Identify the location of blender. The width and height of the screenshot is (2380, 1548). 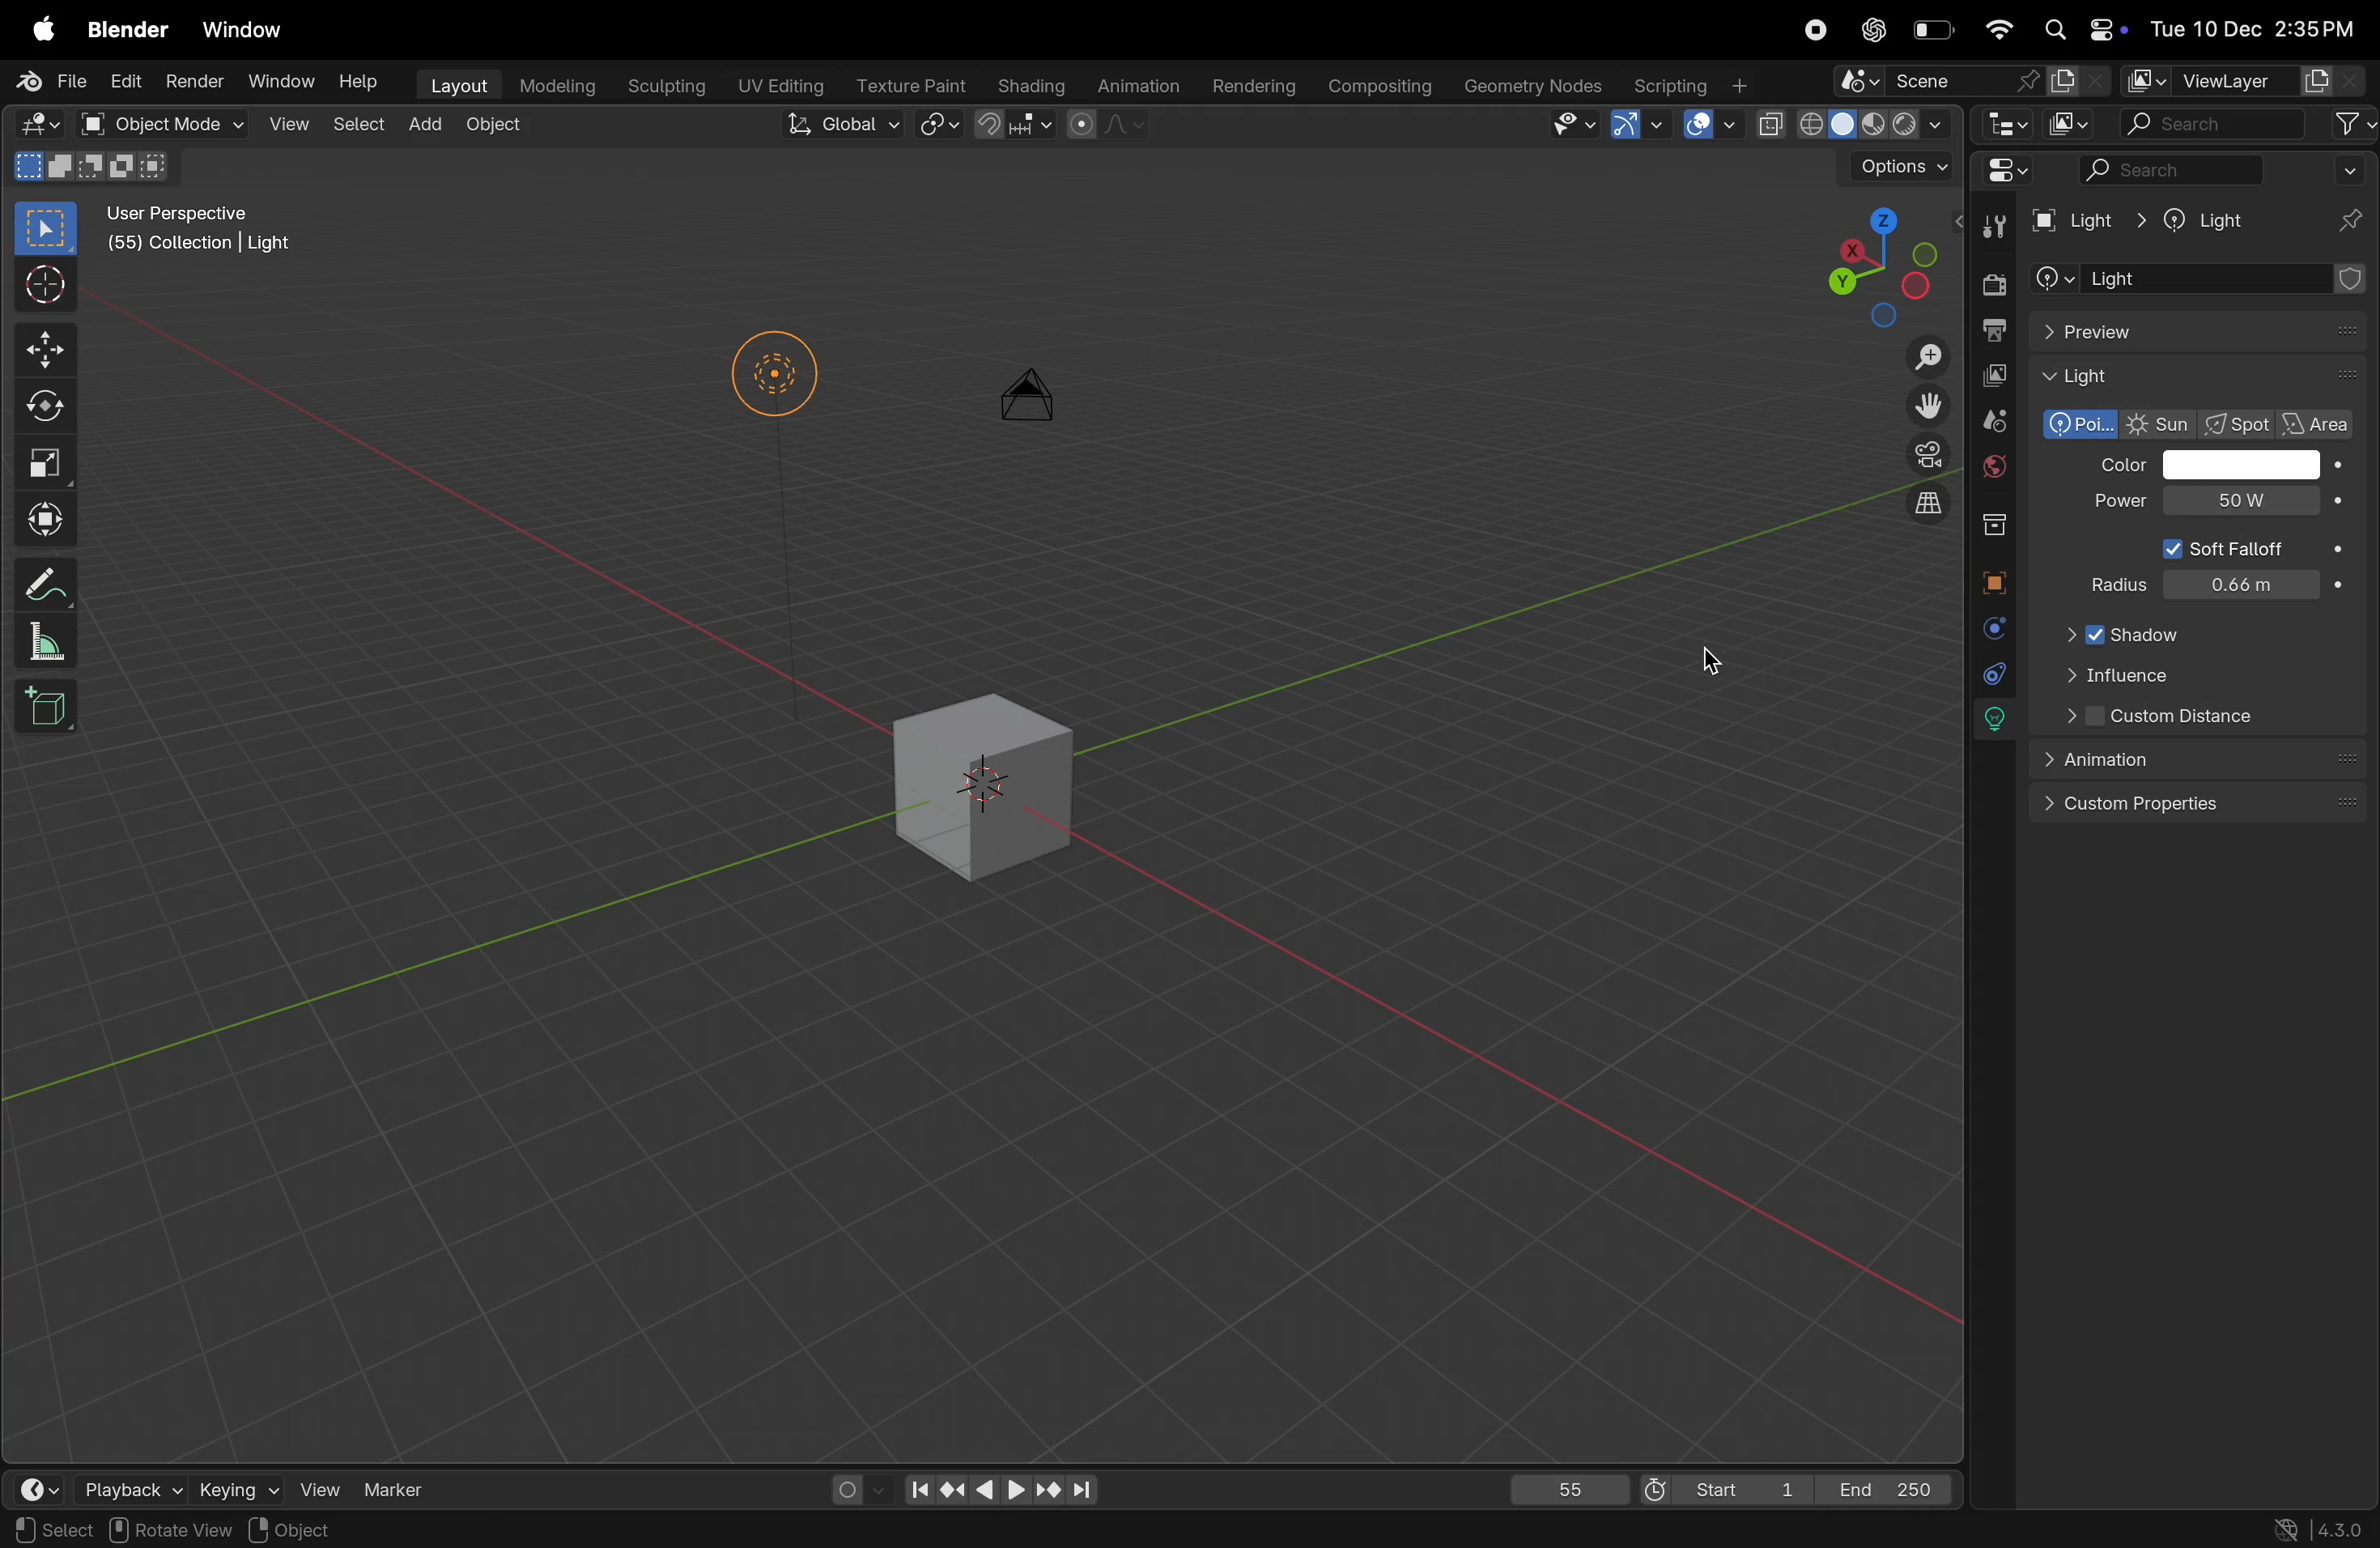
(128, 27).